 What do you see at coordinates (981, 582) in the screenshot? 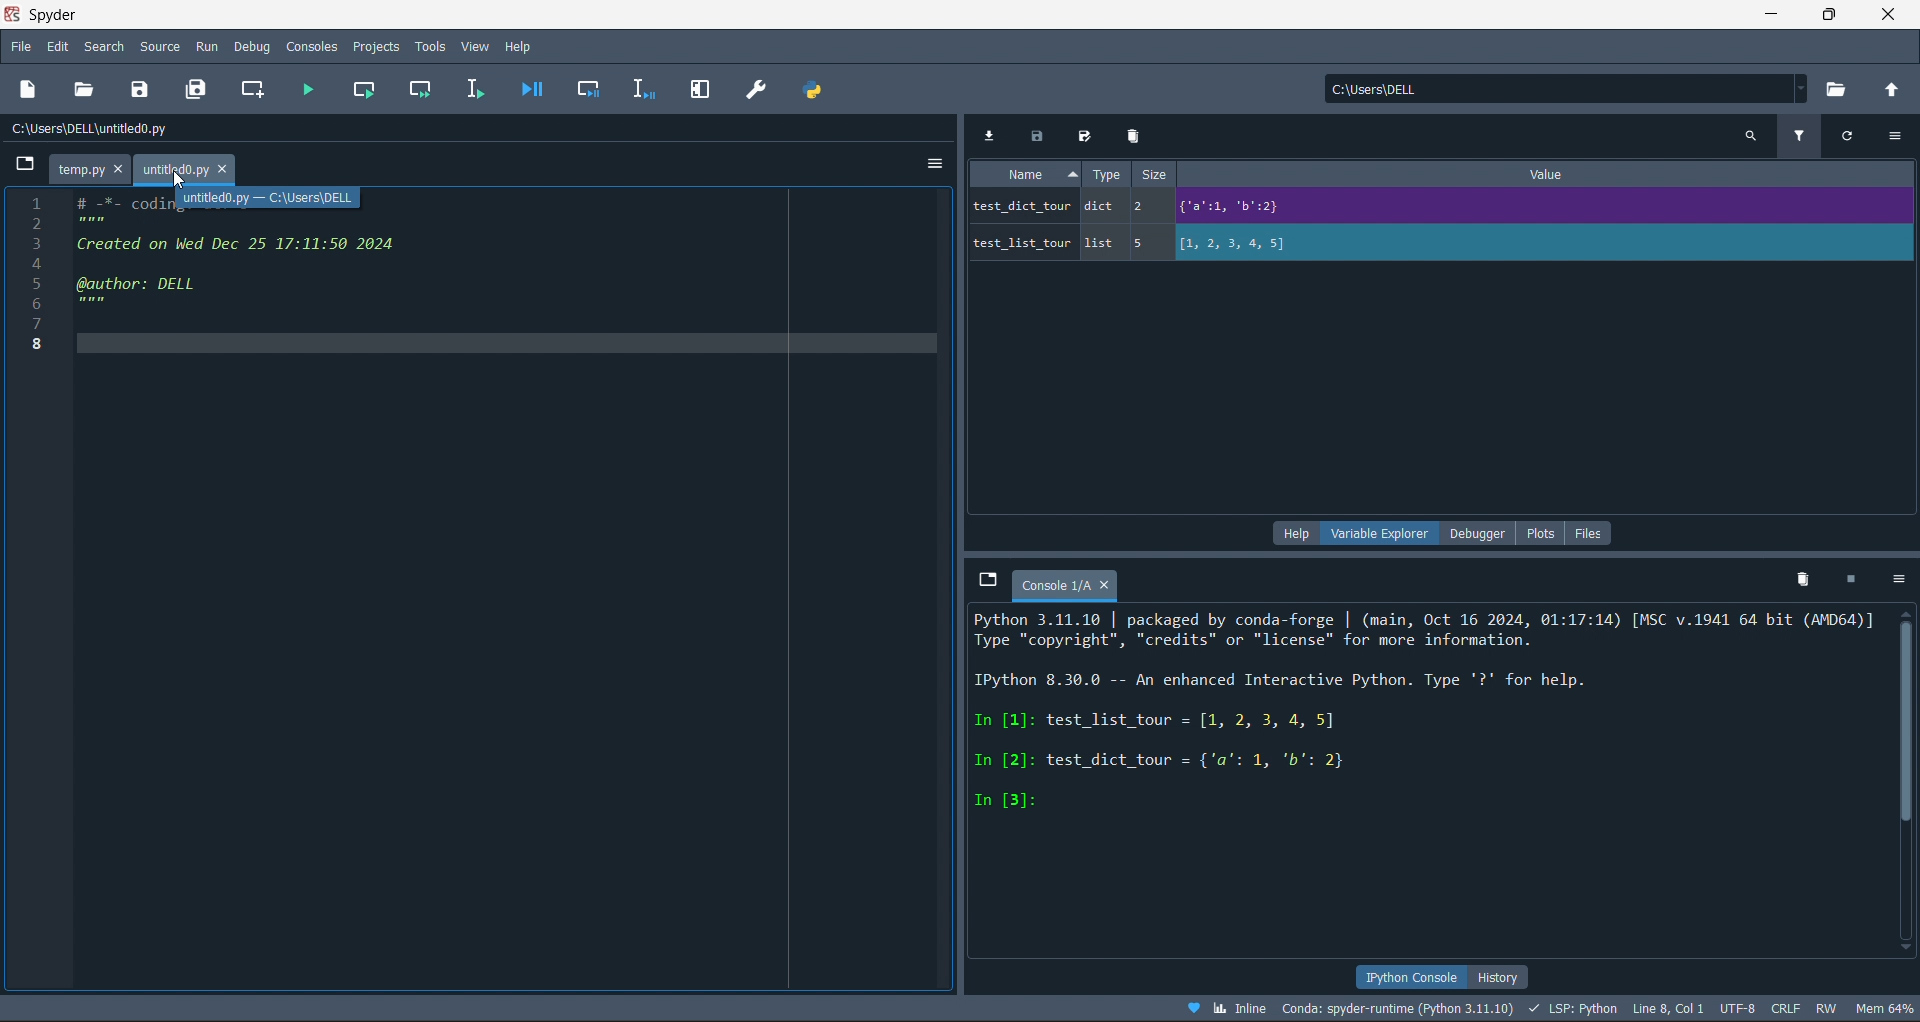
I see `browse tab` at bounding box center [981, 582].